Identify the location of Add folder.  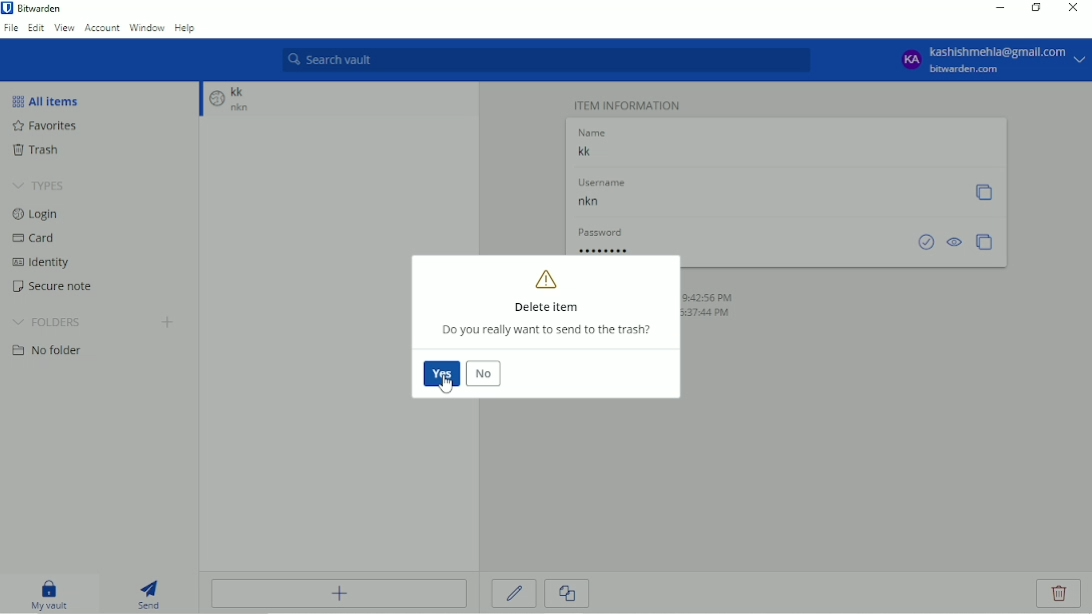
(167, 322).